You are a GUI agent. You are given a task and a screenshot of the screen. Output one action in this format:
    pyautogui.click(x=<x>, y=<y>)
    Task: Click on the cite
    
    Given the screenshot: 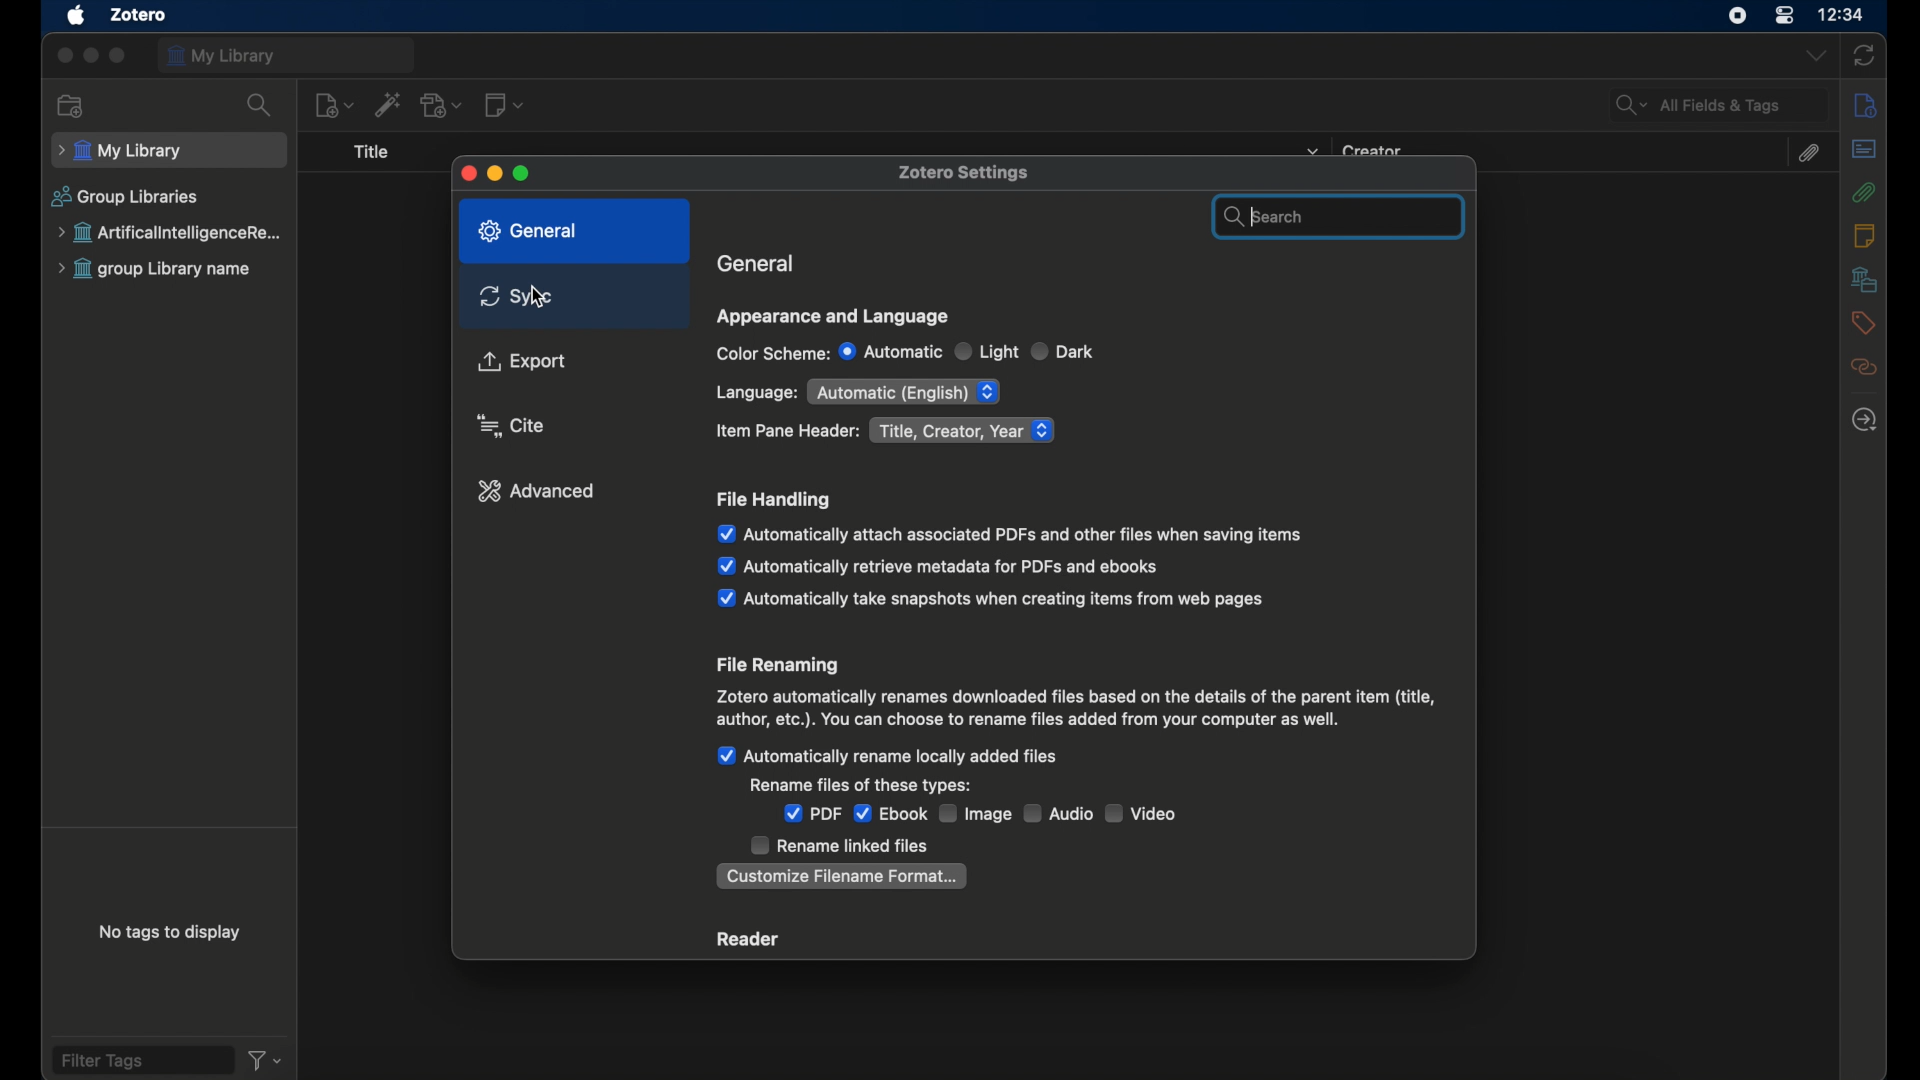 What is the action you would take?
    pyautogui.click(x=512, y=425)
    